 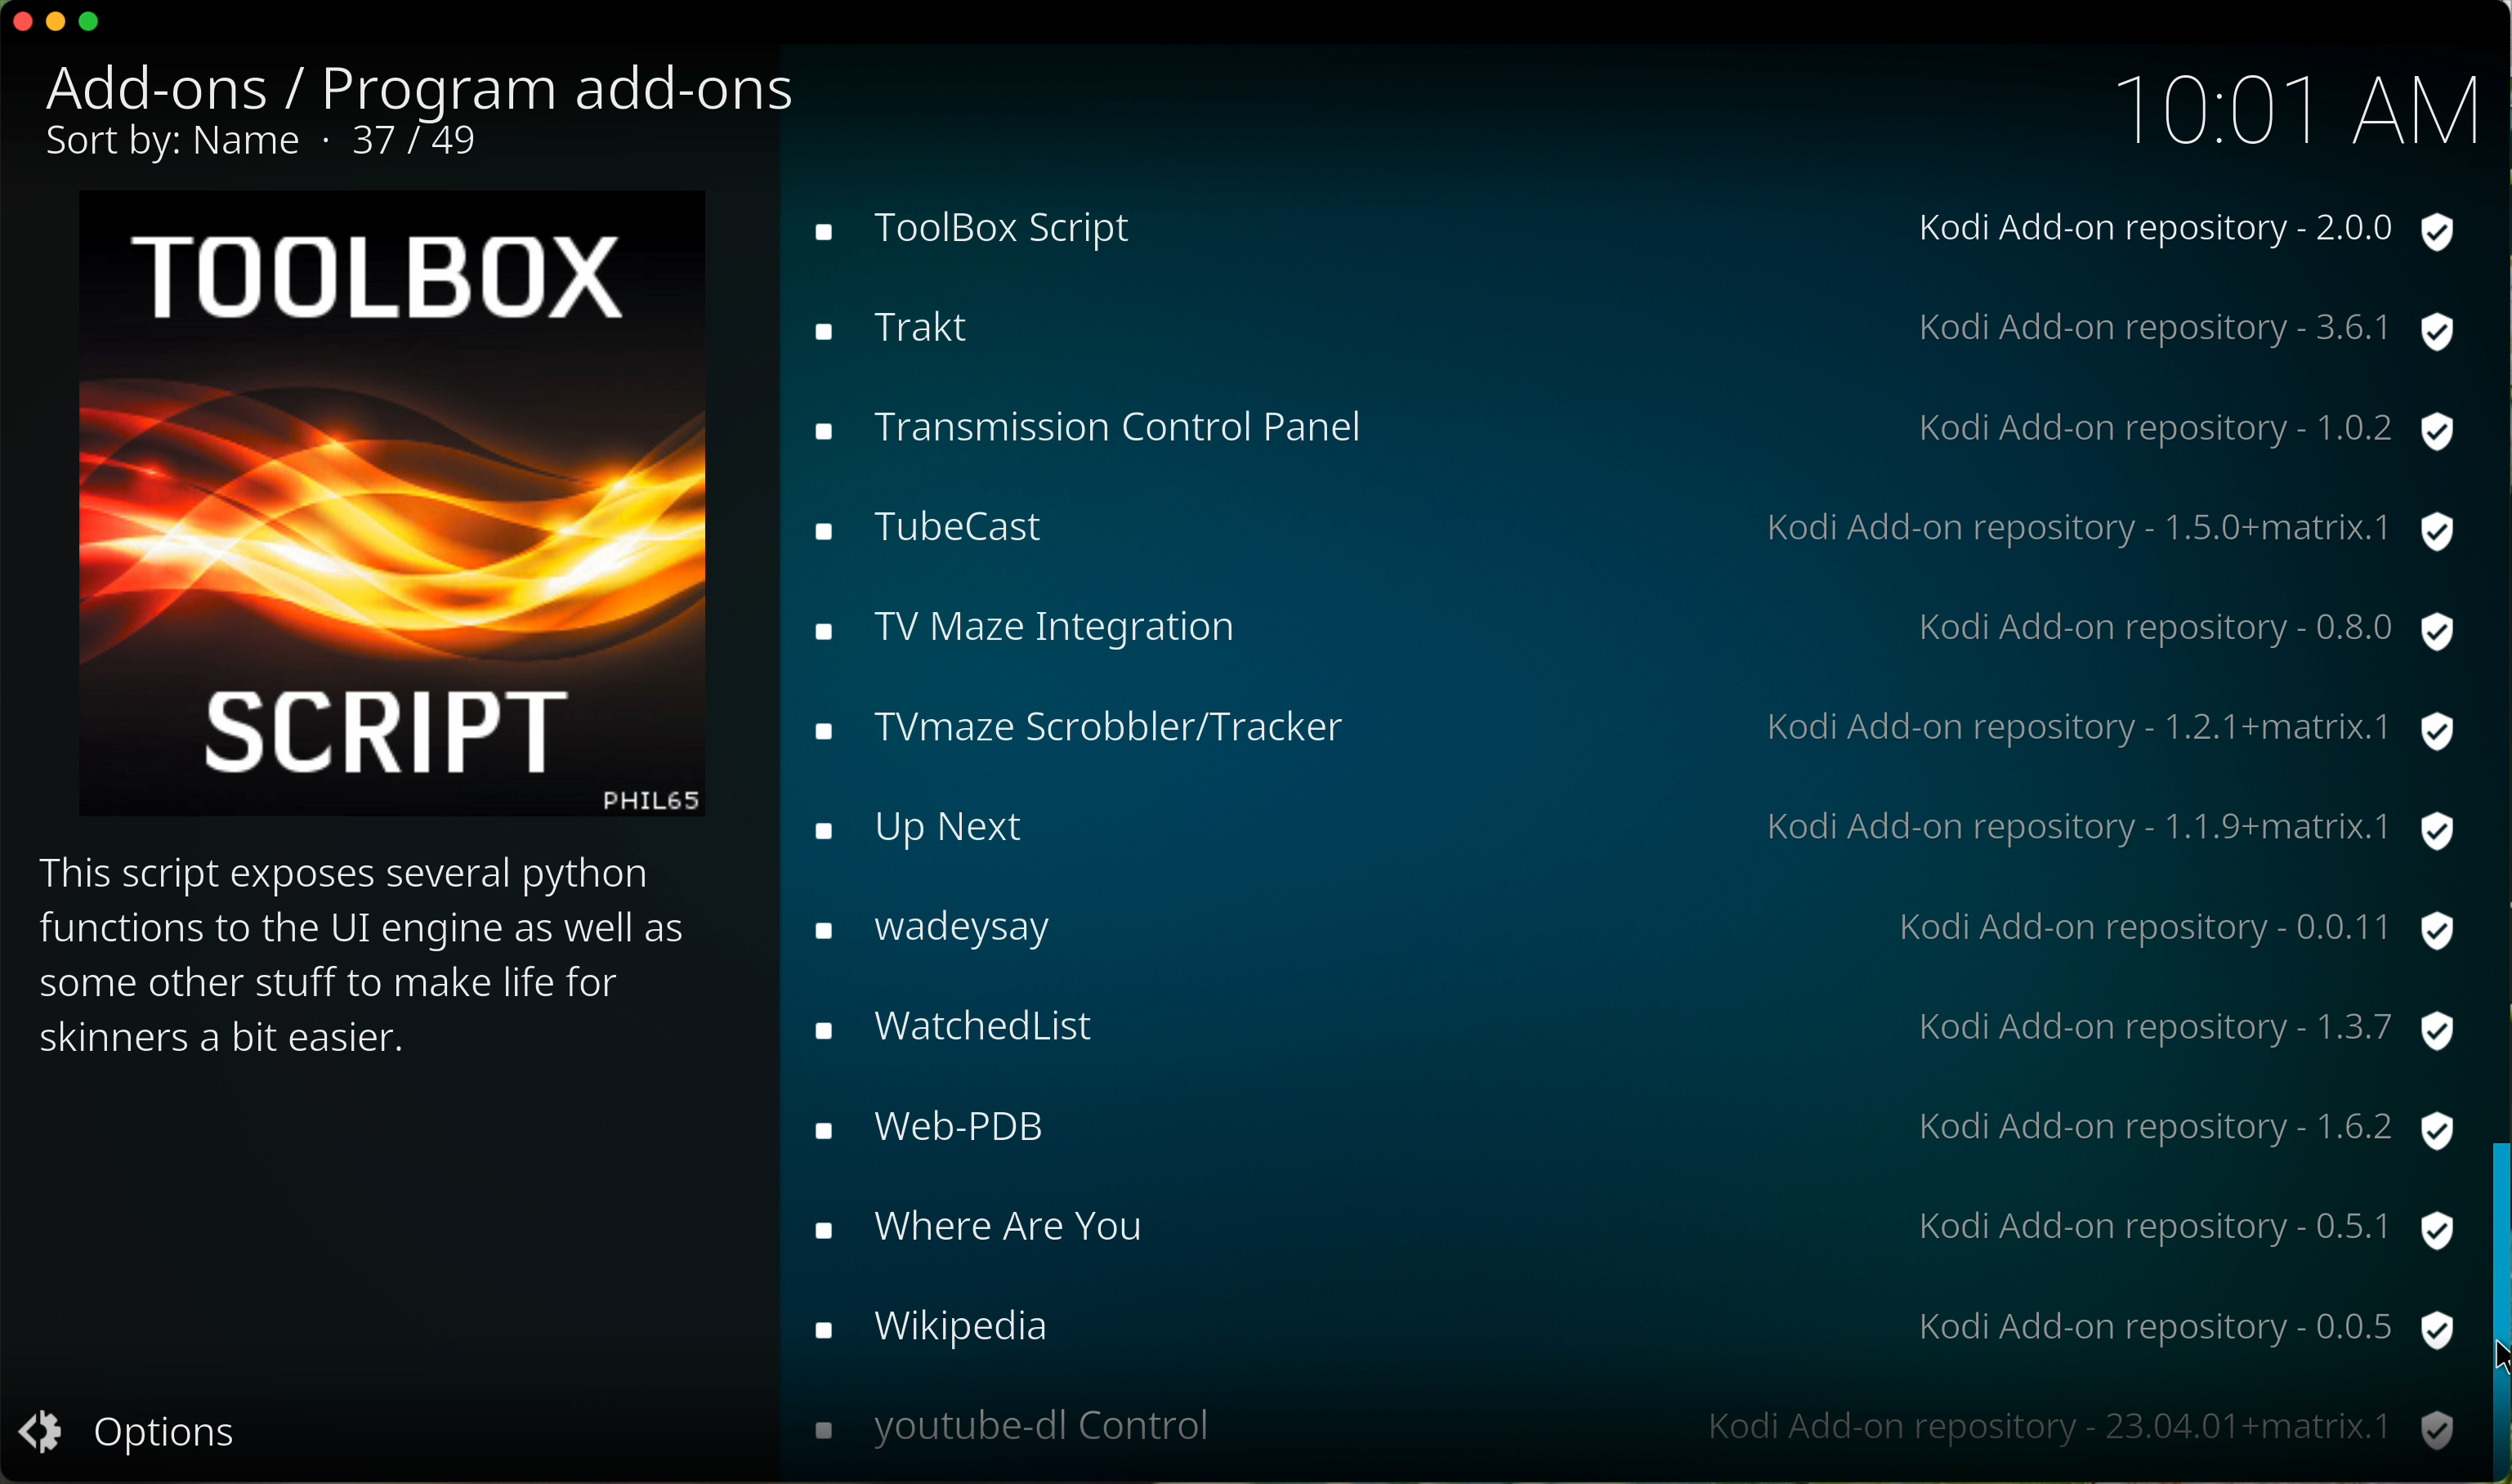 What do you see at coordinates (563, 81) in the screenshot?
I see `program add-ons` at bounding box center [563, 81].